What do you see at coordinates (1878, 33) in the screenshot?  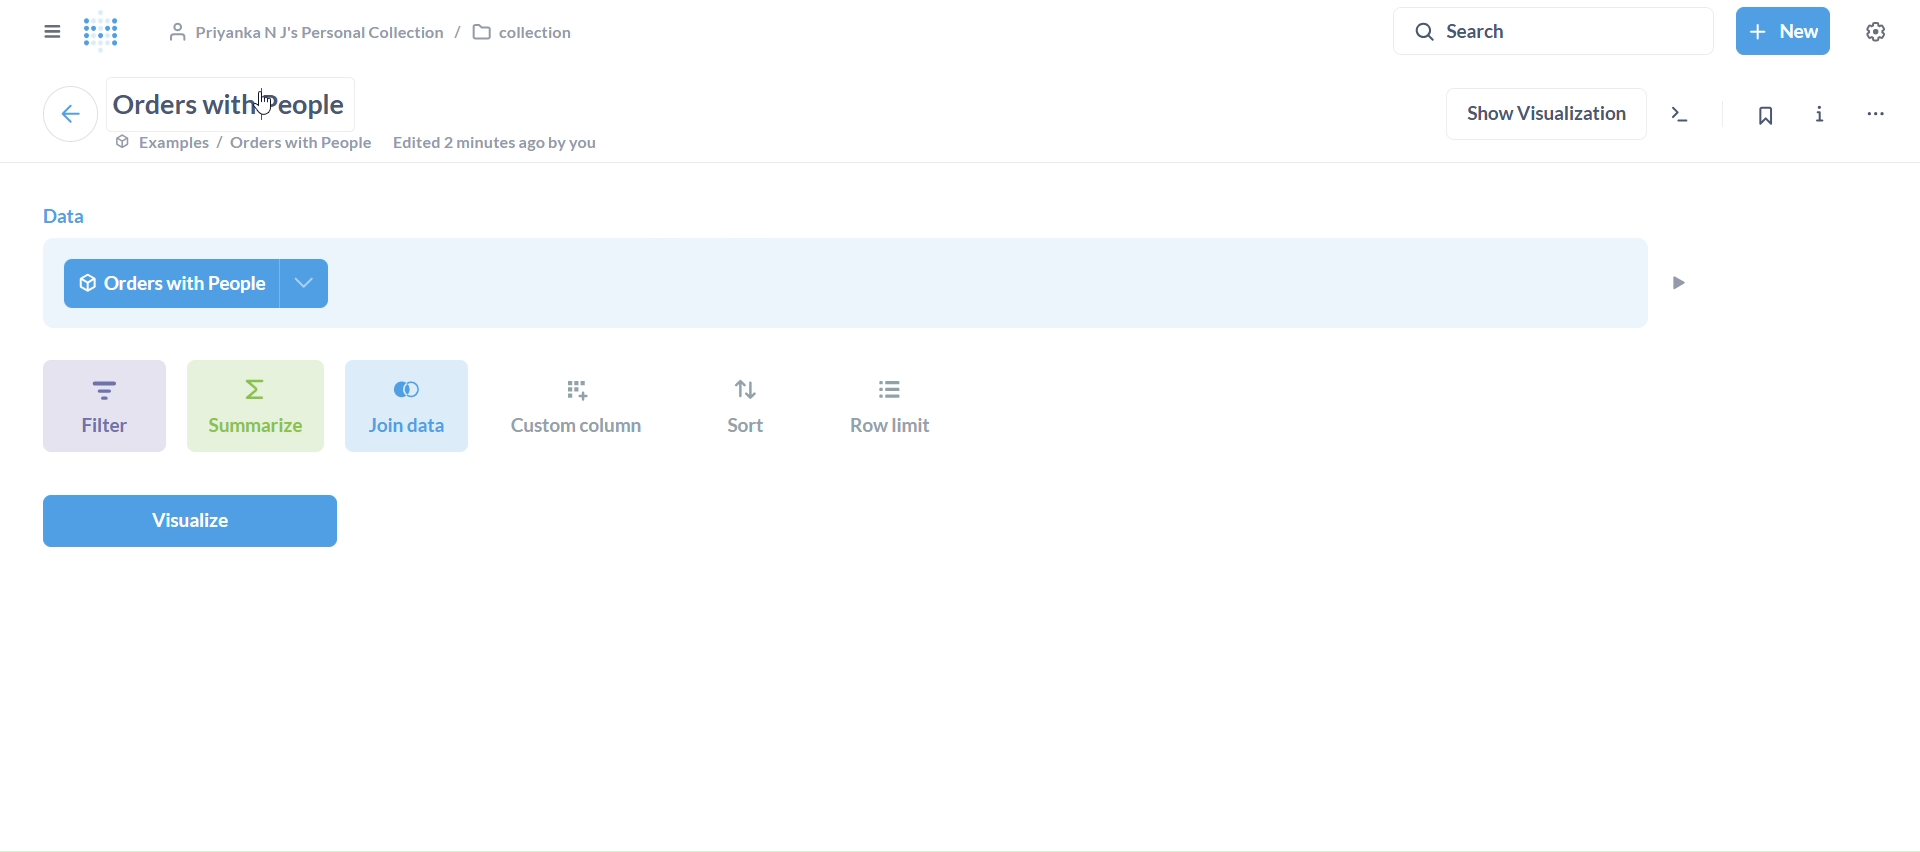 I see `settings` at bounding box center [1878, 33].